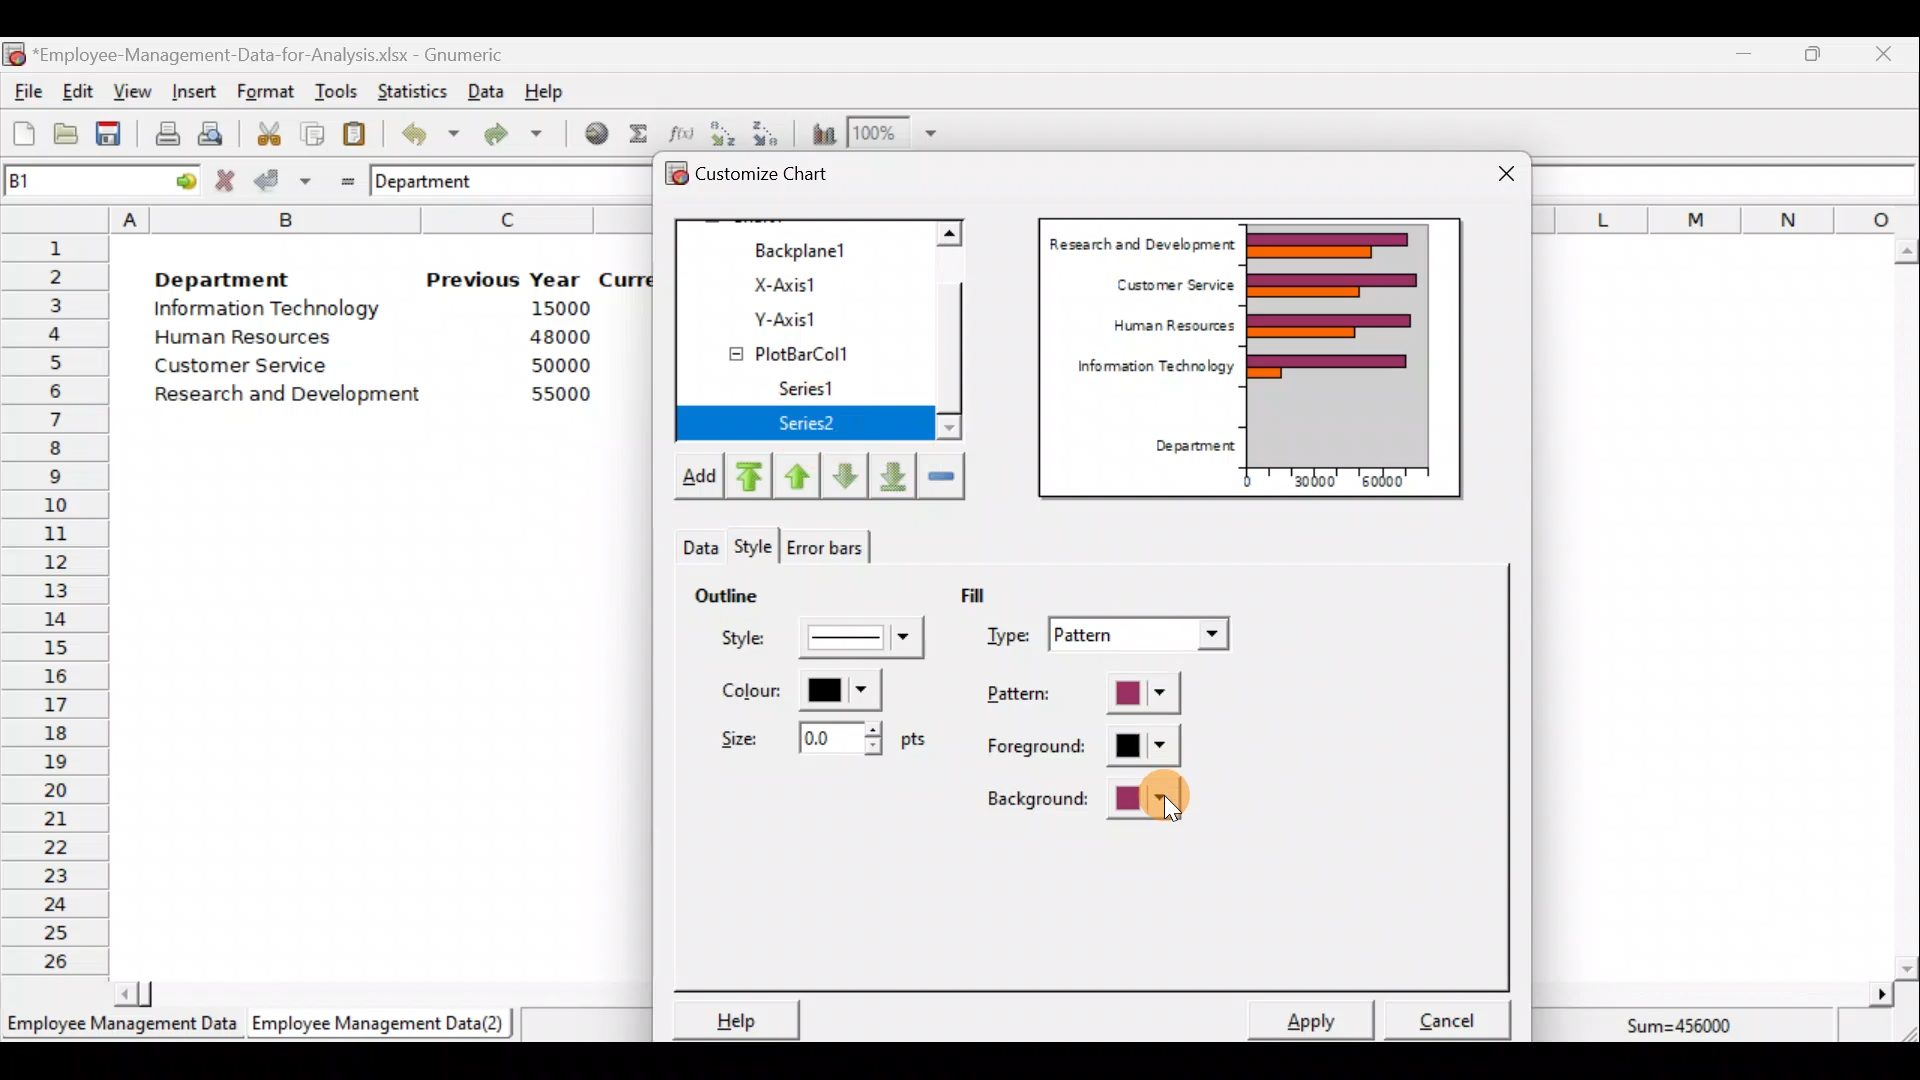 Image resolution: width=1920 pixels, height=1080 pixels. I want to click on Pattern, so click(1102, 695).